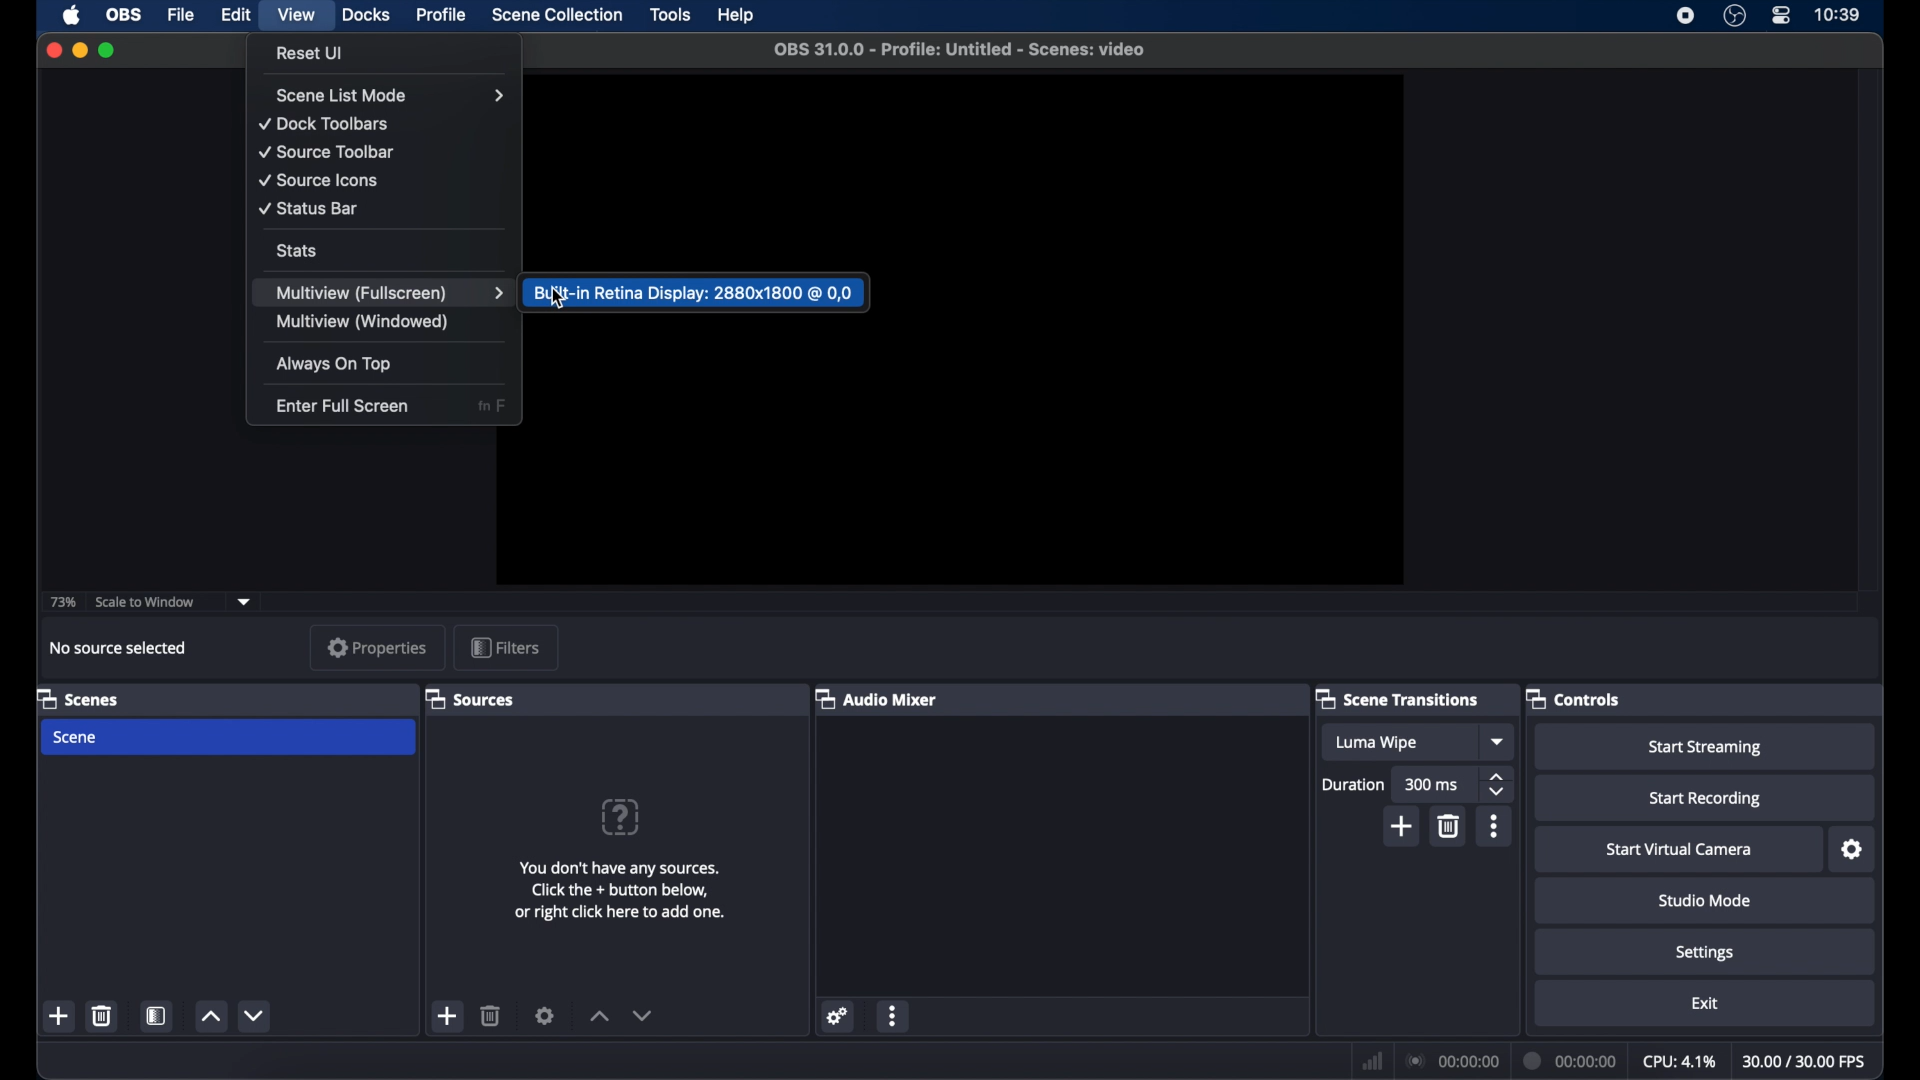  I want to click on delete, so click(103, 1015).